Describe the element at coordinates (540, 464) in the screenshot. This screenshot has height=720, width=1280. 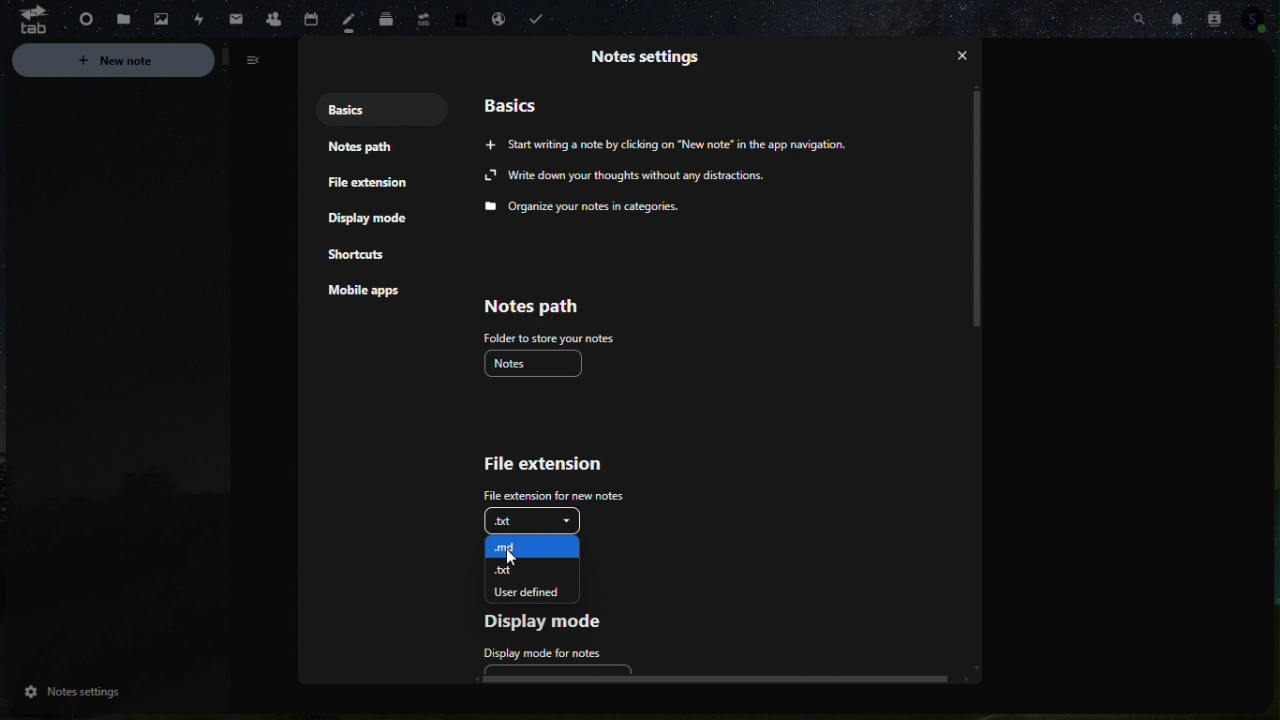
I see `File extension` at that location.